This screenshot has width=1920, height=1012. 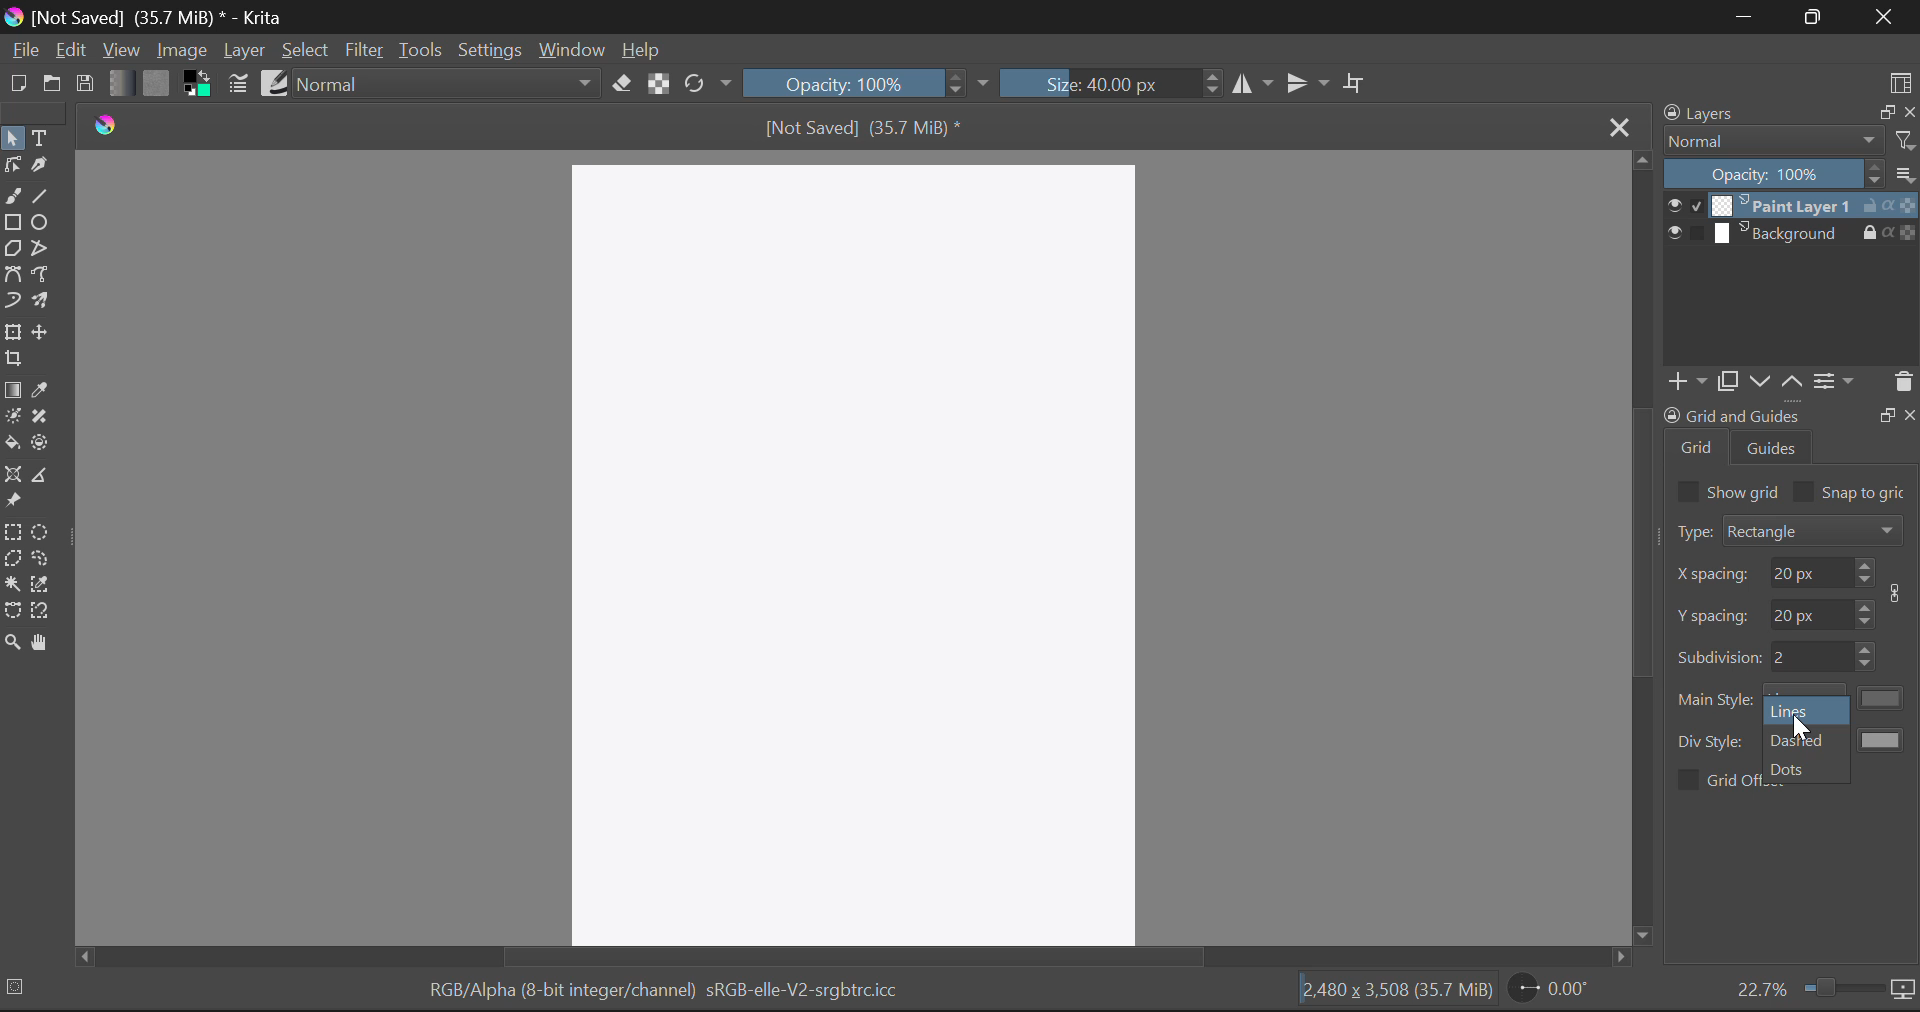 What do you see at coordinates (1713, 742) in the screenshot?
I see `div style` at bounding box center [1713, 742].